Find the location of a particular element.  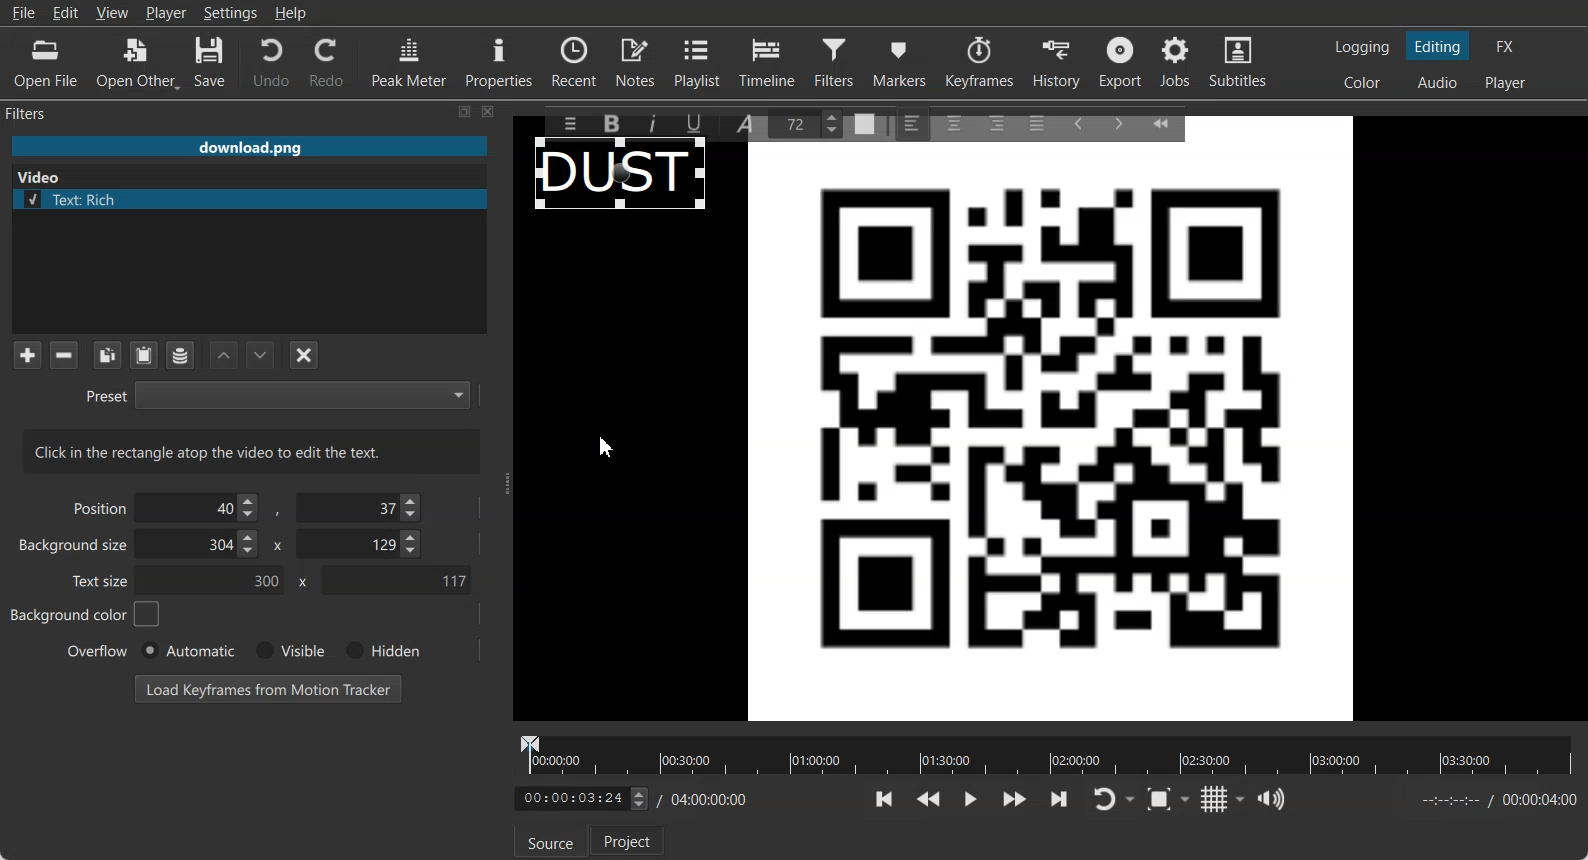

Text is located at coordinates (252, 451).